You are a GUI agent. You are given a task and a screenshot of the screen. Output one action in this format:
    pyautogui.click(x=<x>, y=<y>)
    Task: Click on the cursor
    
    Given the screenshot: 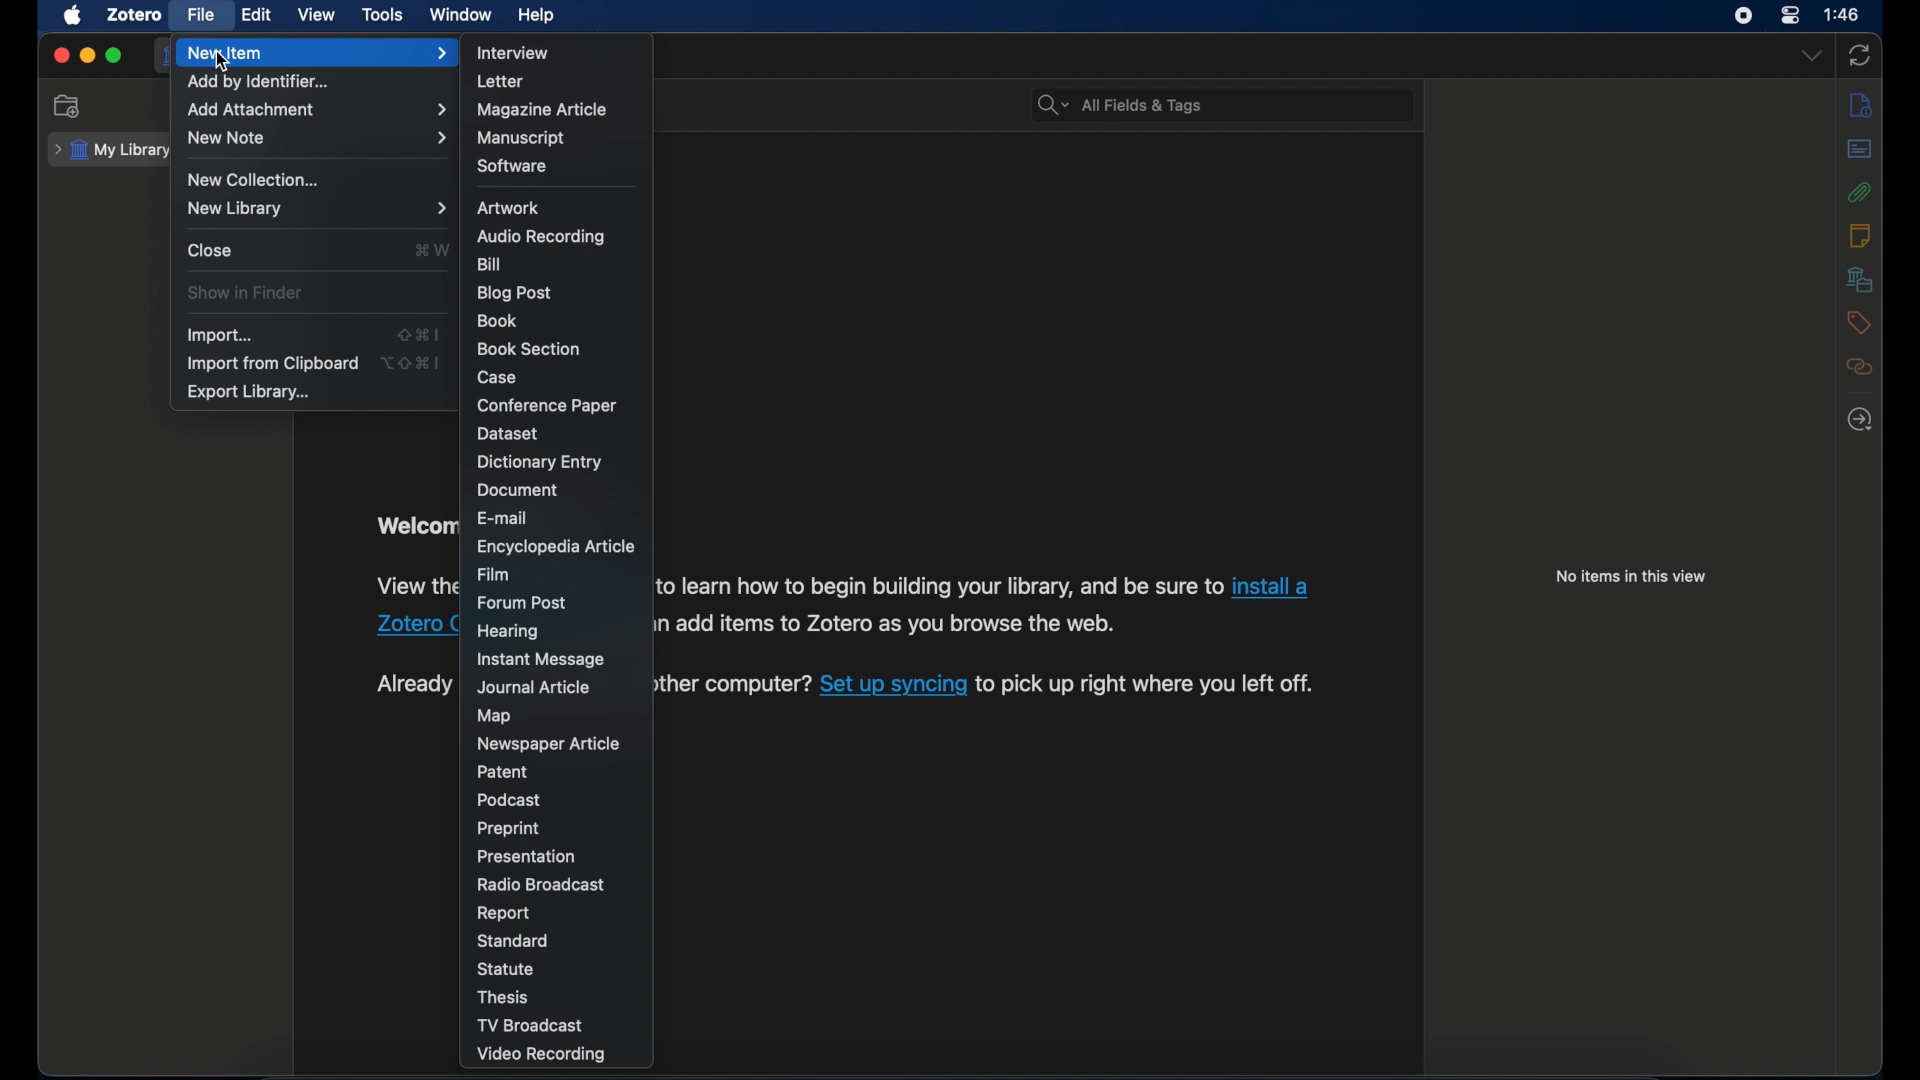 What is the action you would take?
    pyautogui.click(x=224, y=63)
    